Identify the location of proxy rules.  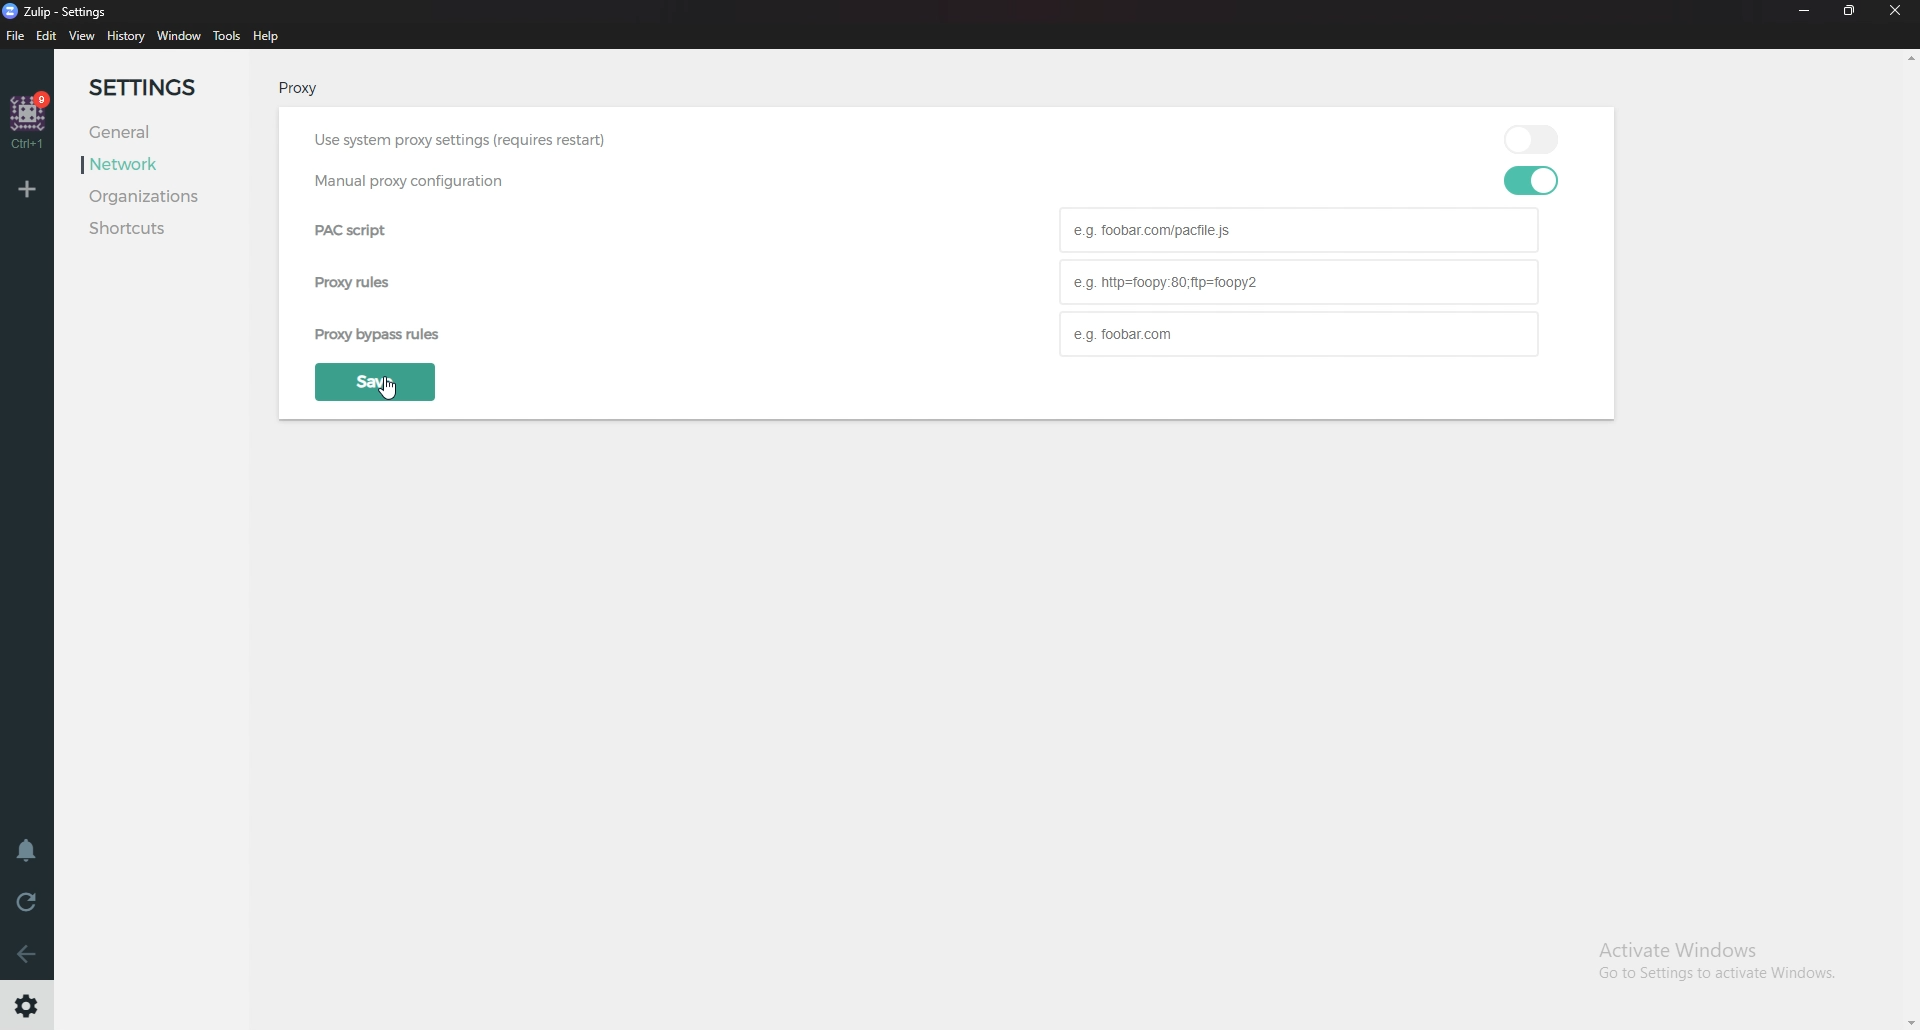
(354, 286).